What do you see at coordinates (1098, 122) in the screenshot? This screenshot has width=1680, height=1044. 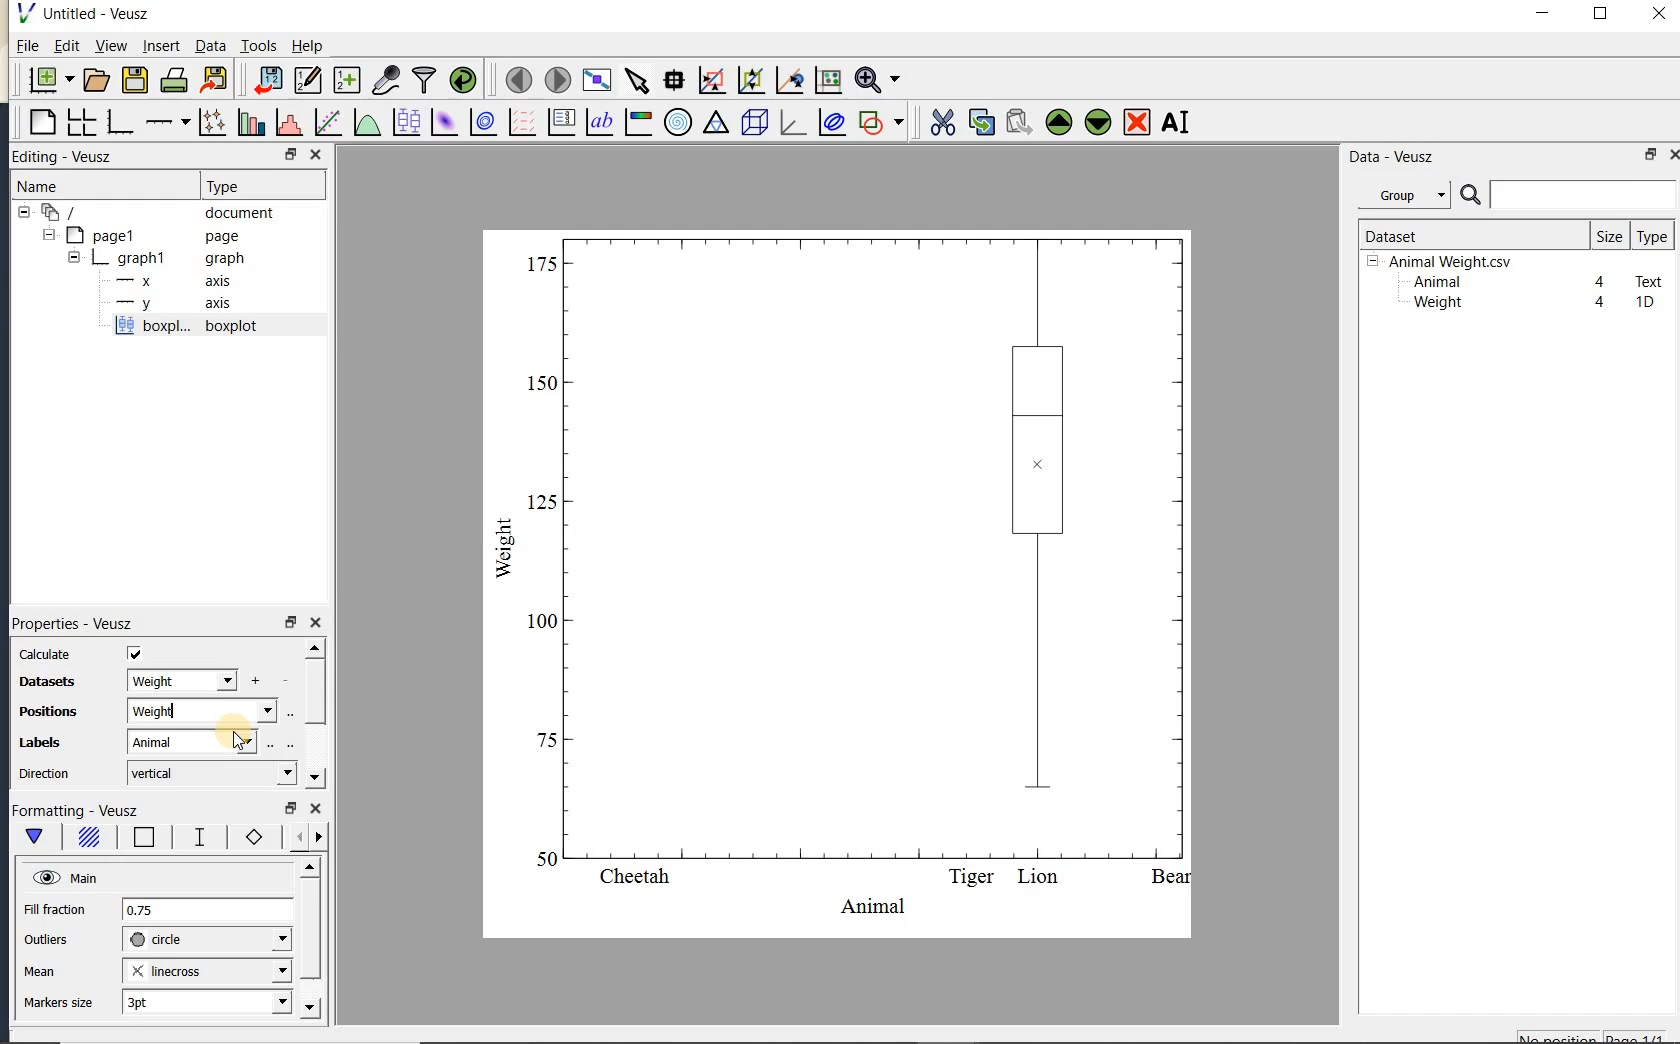 I see `move the selected widget down` at bounding box center [1098, 122].